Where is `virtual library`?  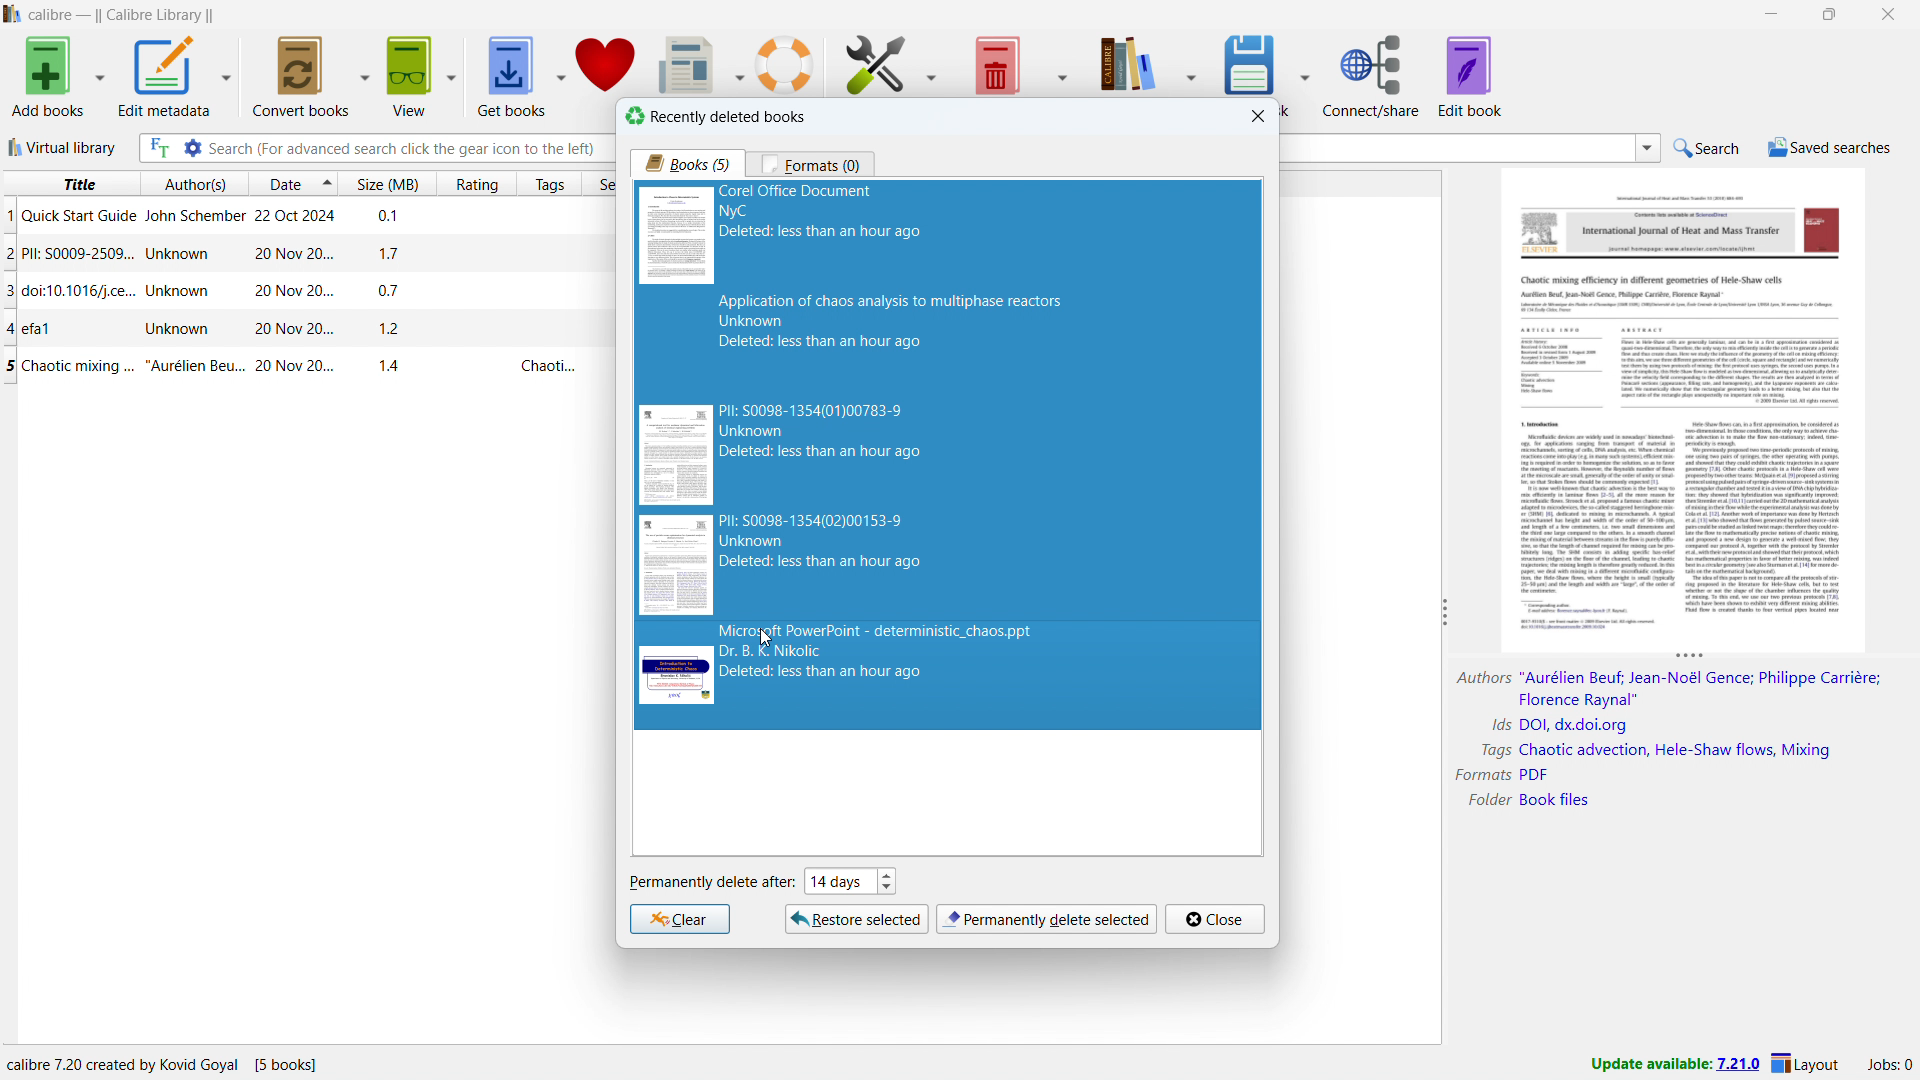 virtual library is located at coordinates (61, 146).